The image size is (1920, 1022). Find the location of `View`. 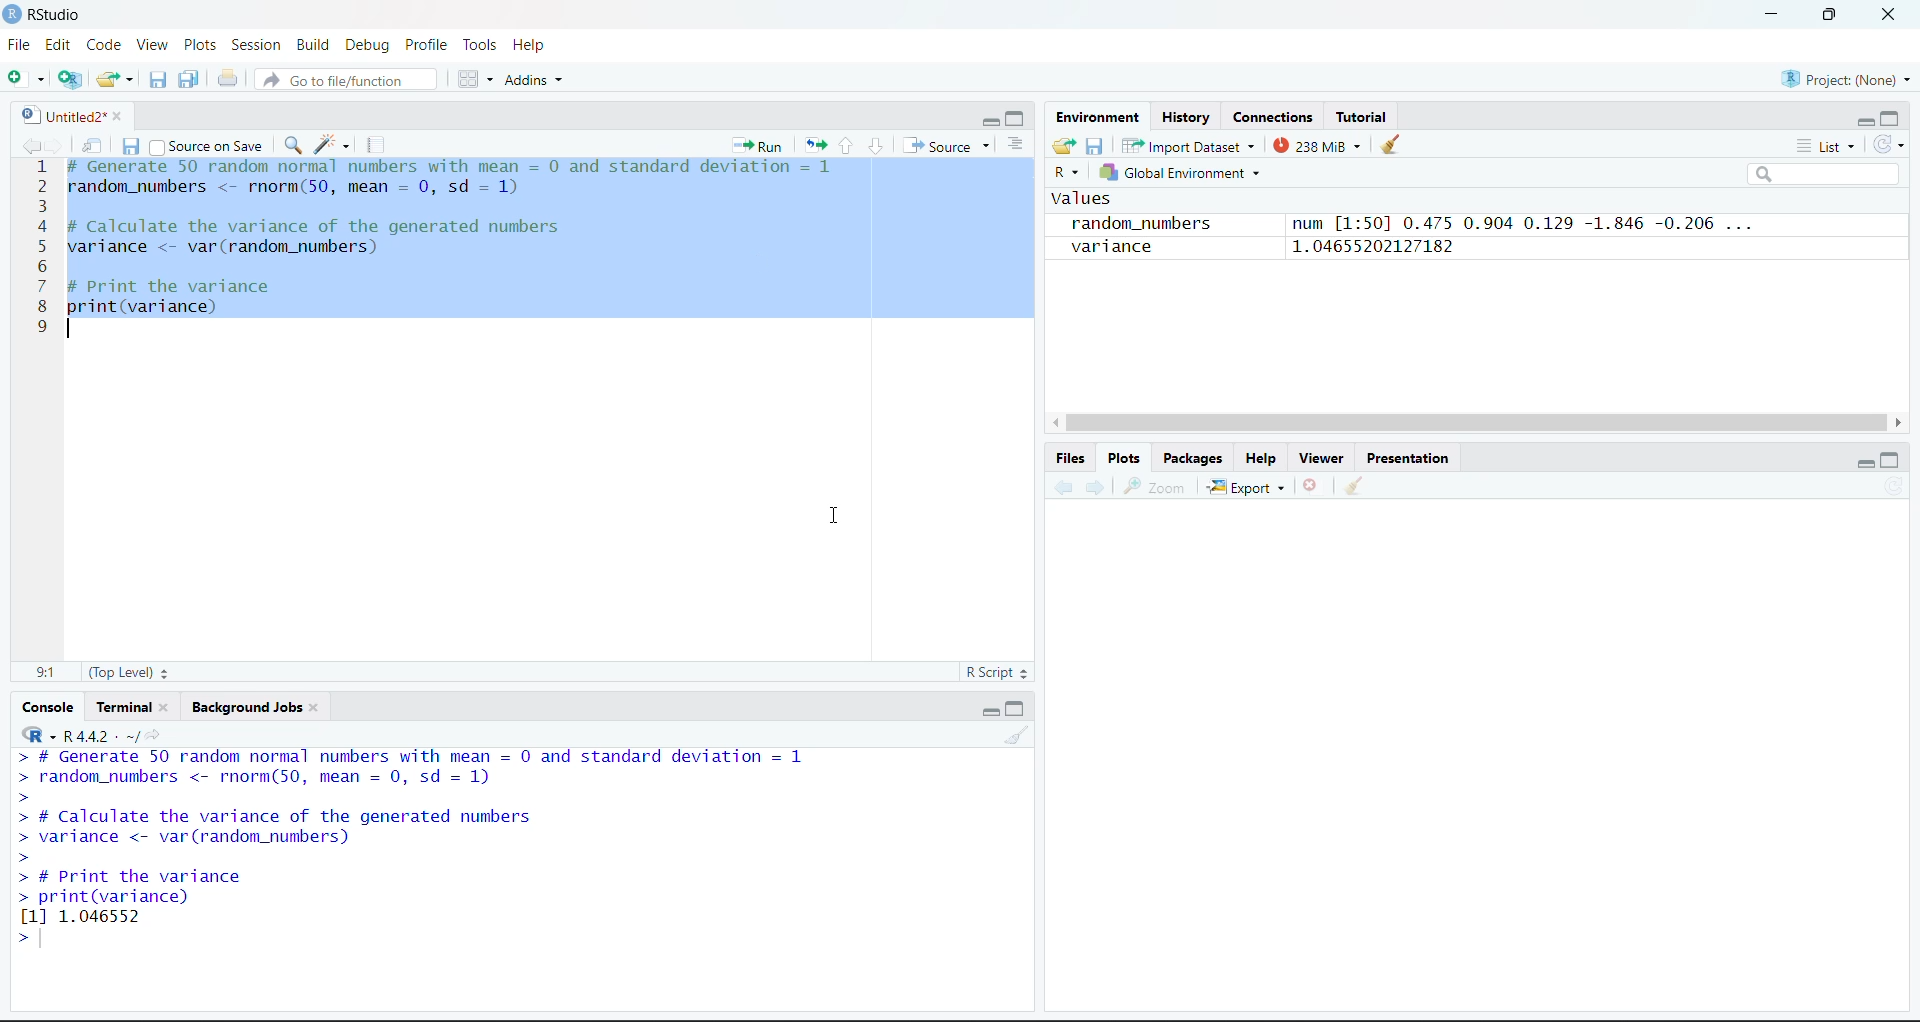

View is located at coordinates (154, 45).